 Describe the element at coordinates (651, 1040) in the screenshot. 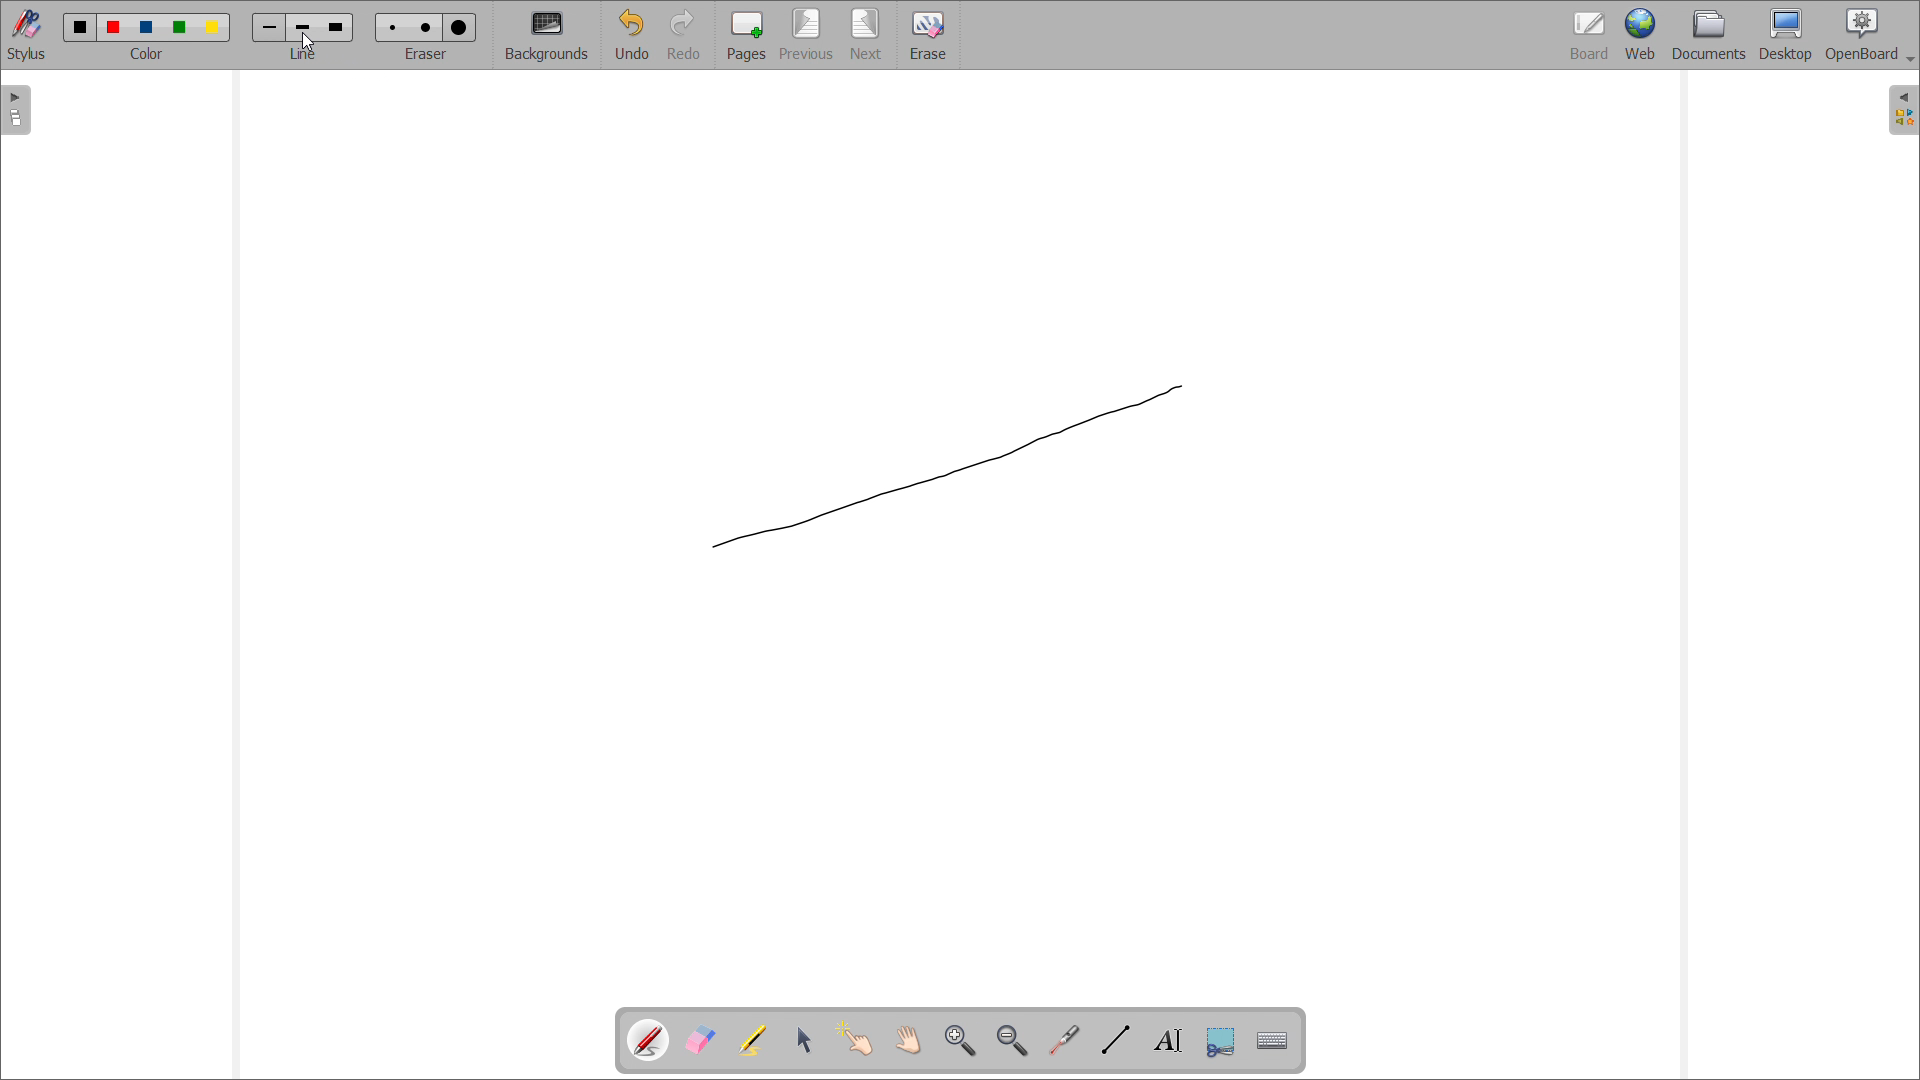

I see `pen tool` at that location.